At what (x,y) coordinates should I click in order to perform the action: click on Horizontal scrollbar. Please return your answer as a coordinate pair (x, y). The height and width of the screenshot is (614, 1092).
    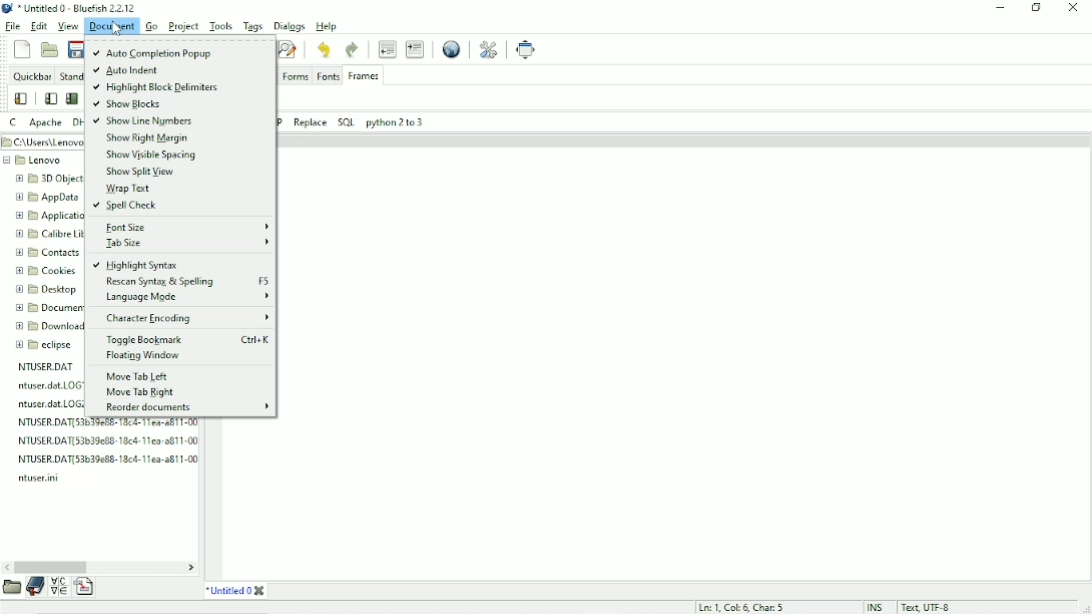
    Looking at the image, I should click on (51, 567).